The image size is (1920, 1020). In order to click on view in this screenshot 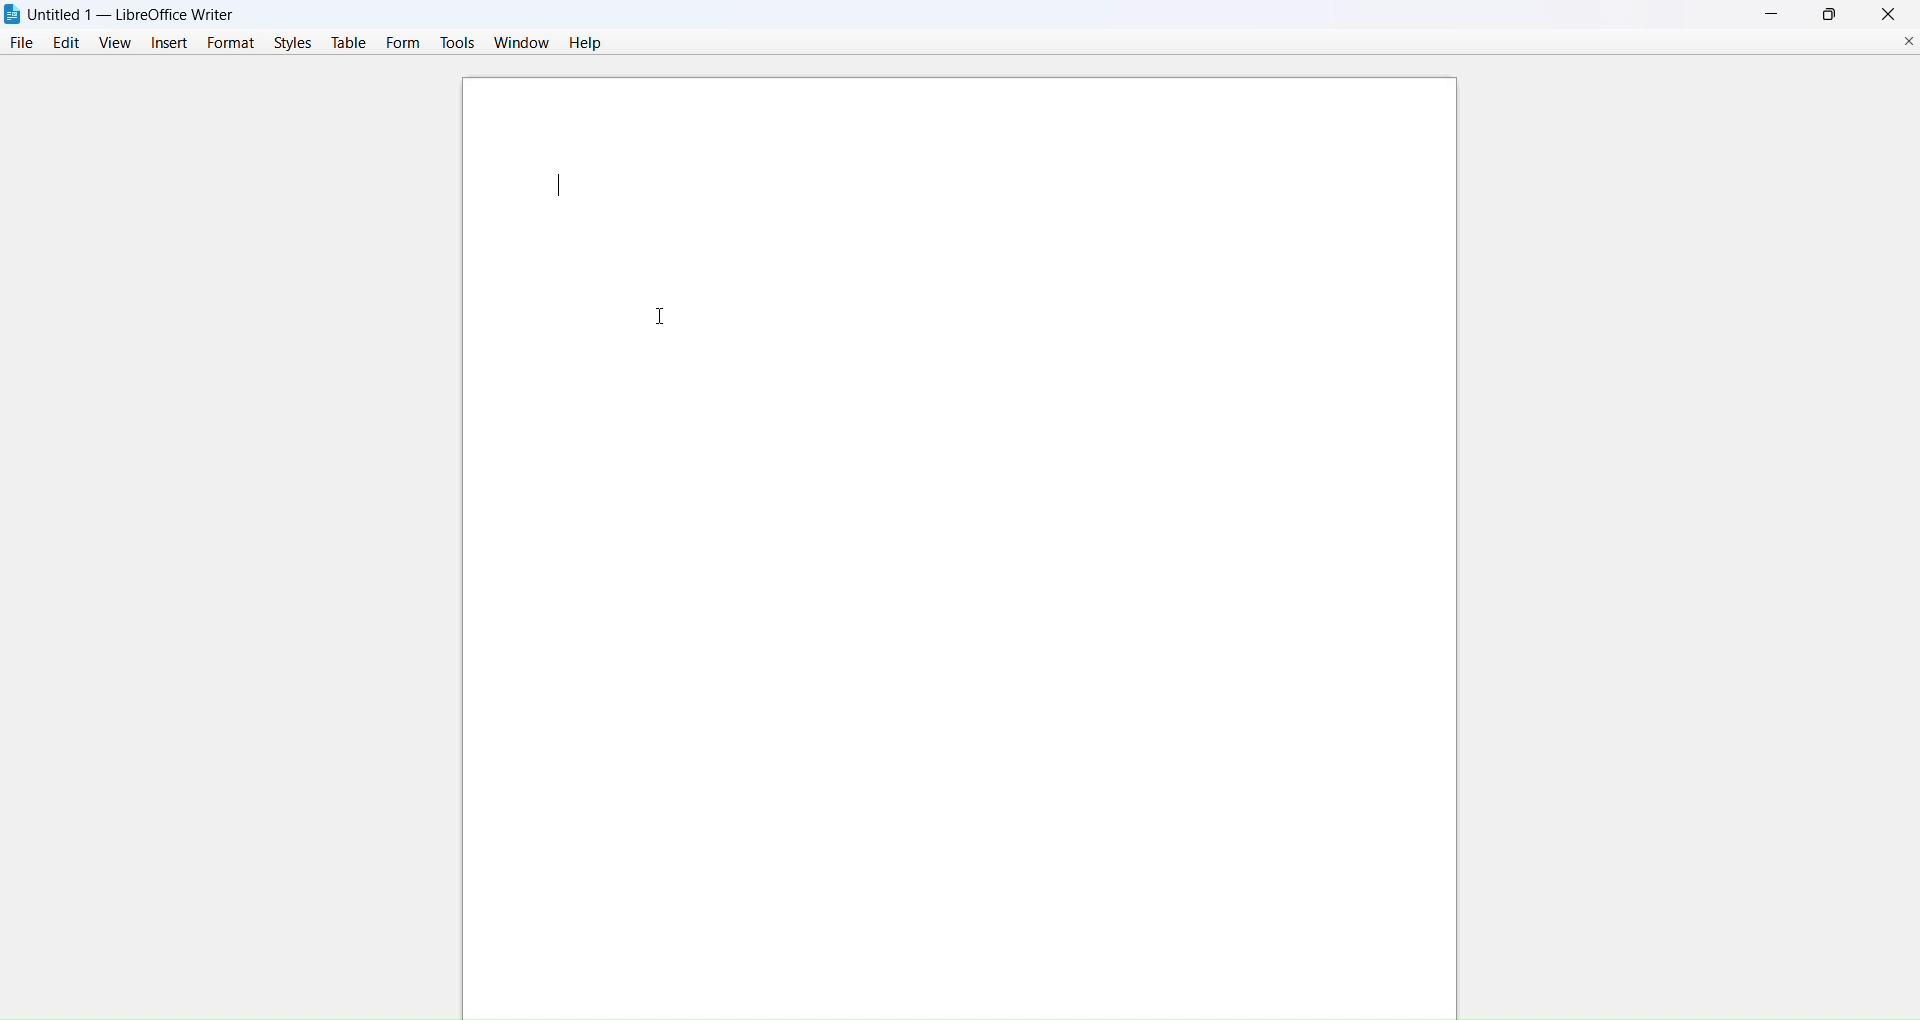, I will do `click(118, 42)`.